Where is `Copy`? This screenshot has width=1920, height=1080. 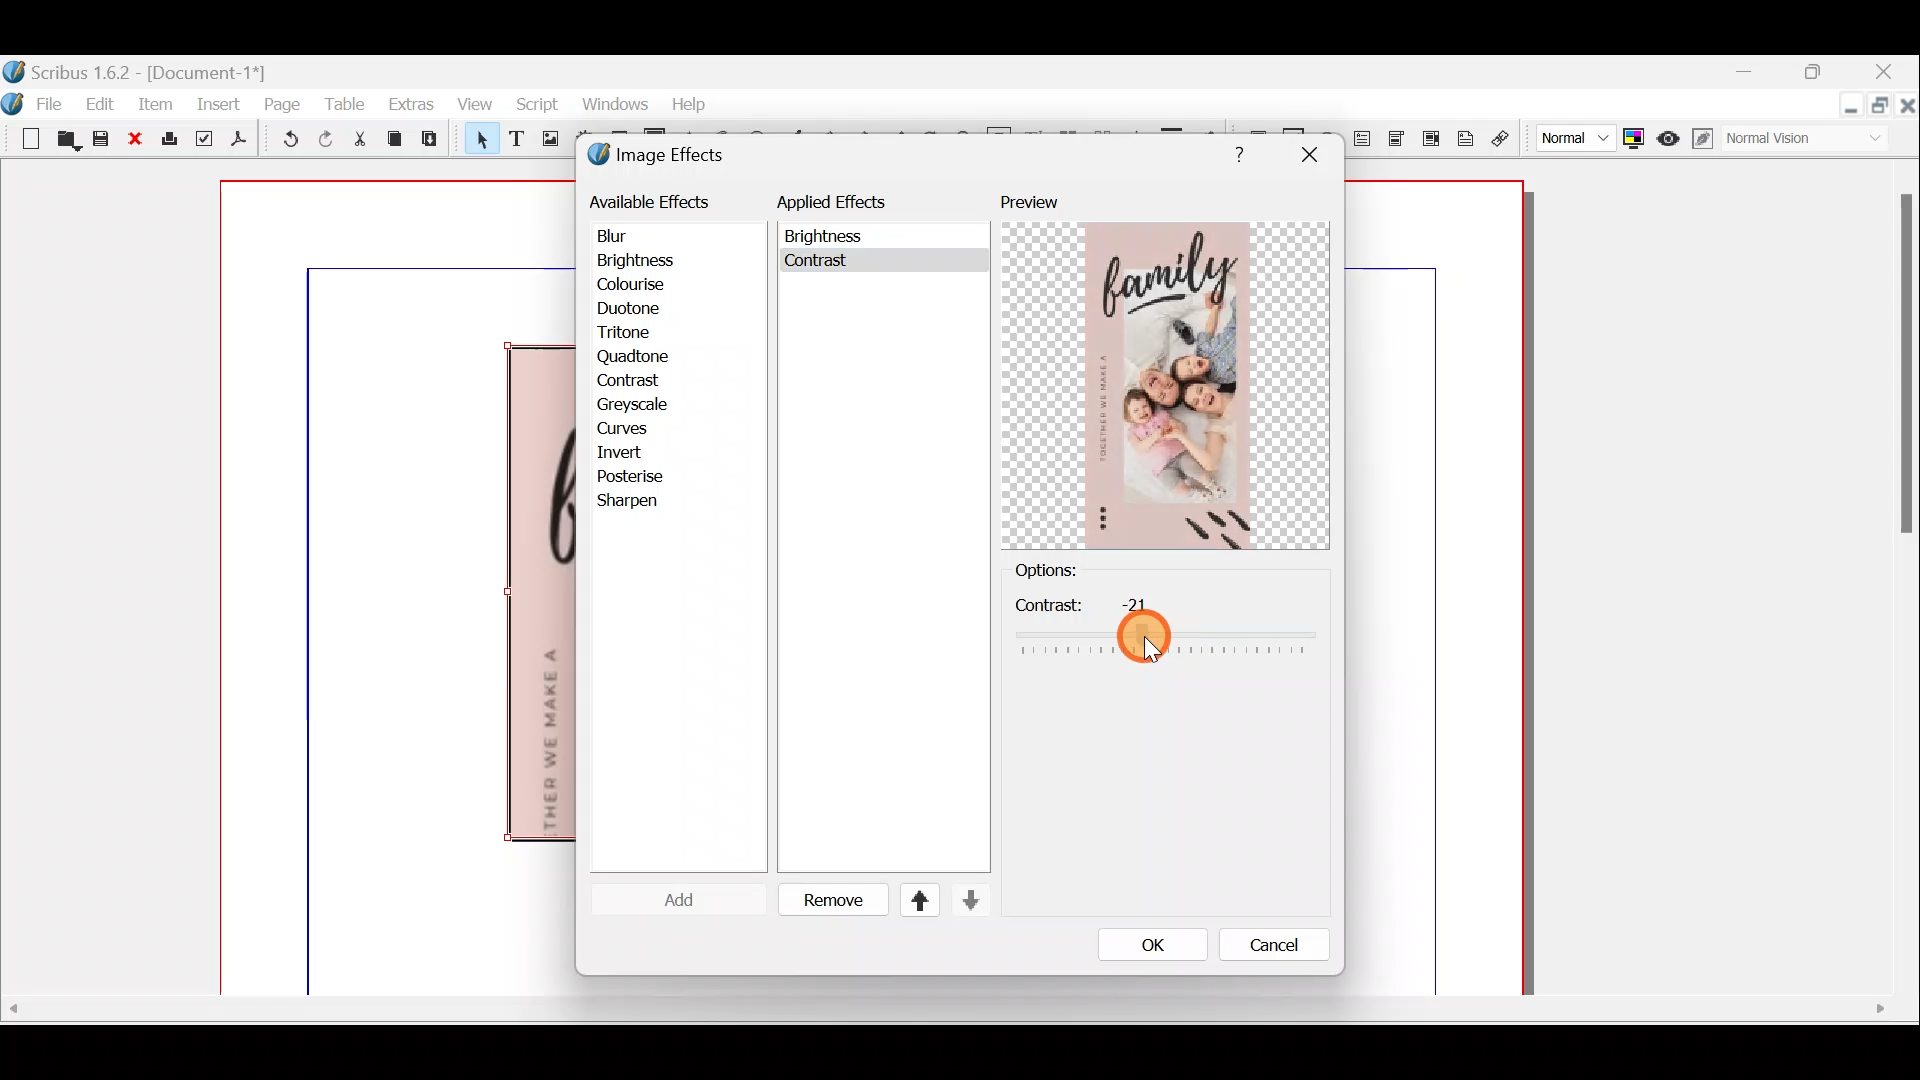
Copy is located at coordinates (395, 139).